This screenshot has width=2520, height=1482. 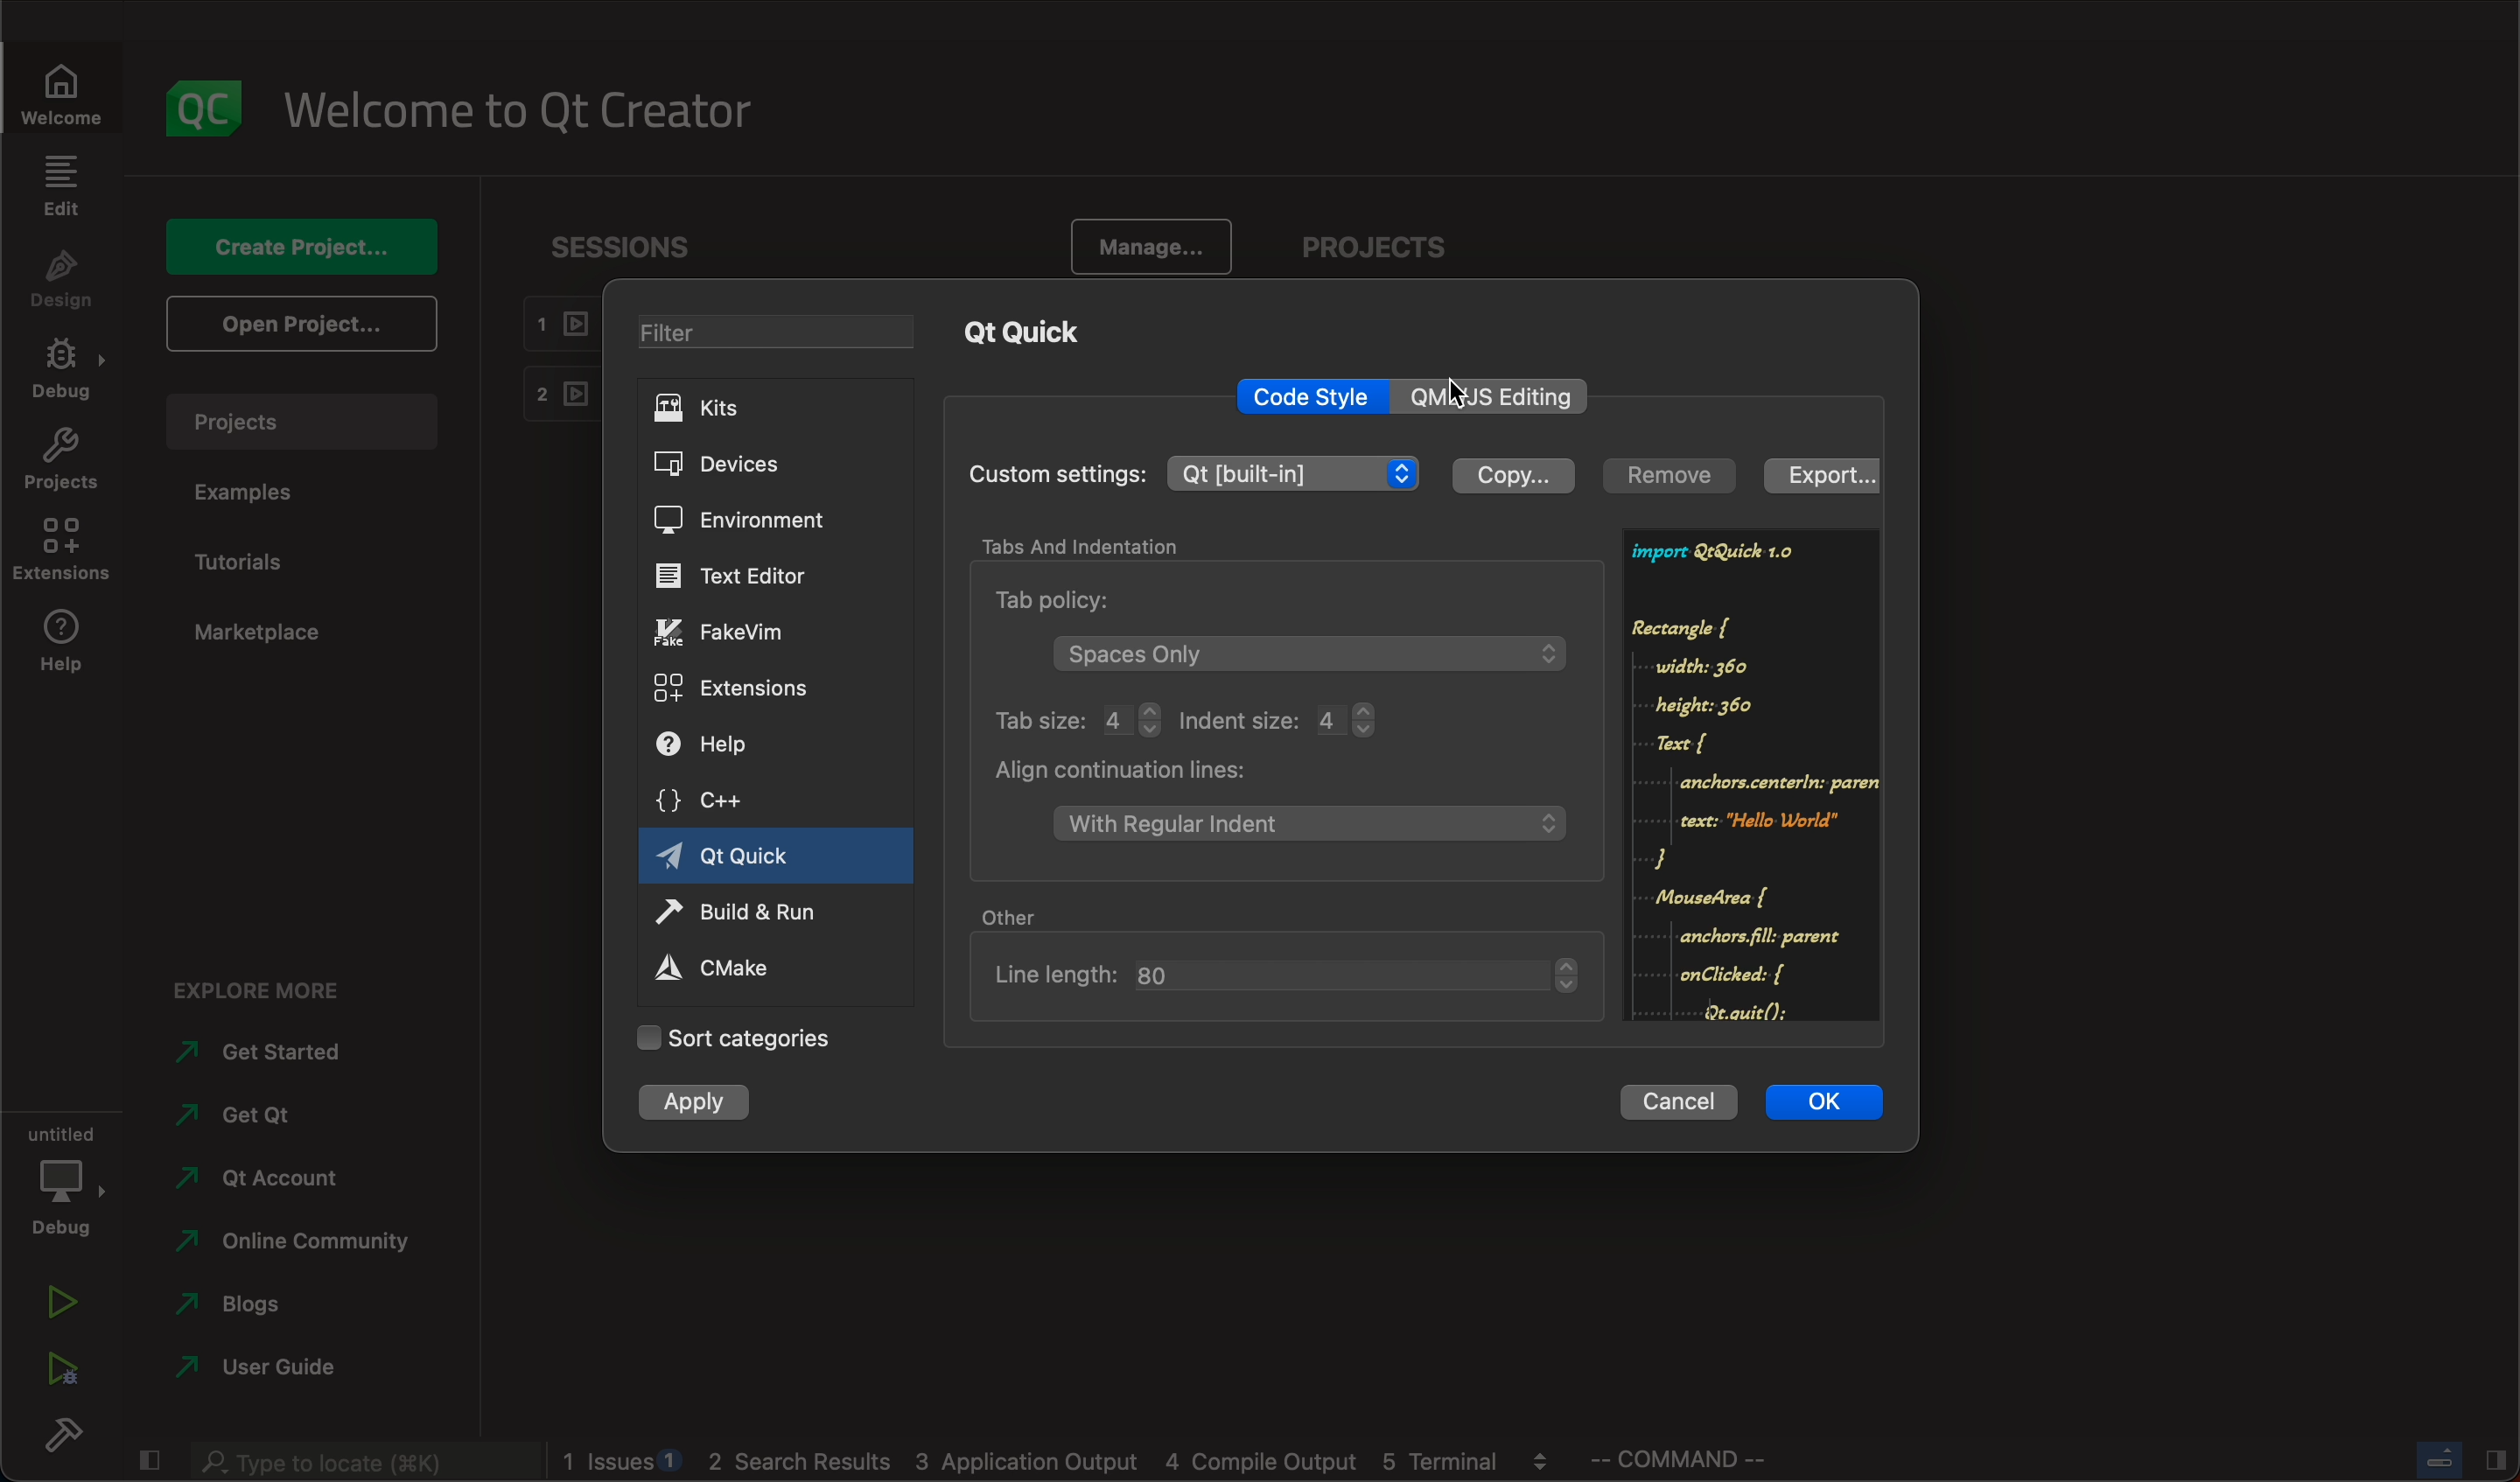 What do you see at coordinates (1813, 469) in the screenshot?
I see `export` at bounding box center [1813, 469].